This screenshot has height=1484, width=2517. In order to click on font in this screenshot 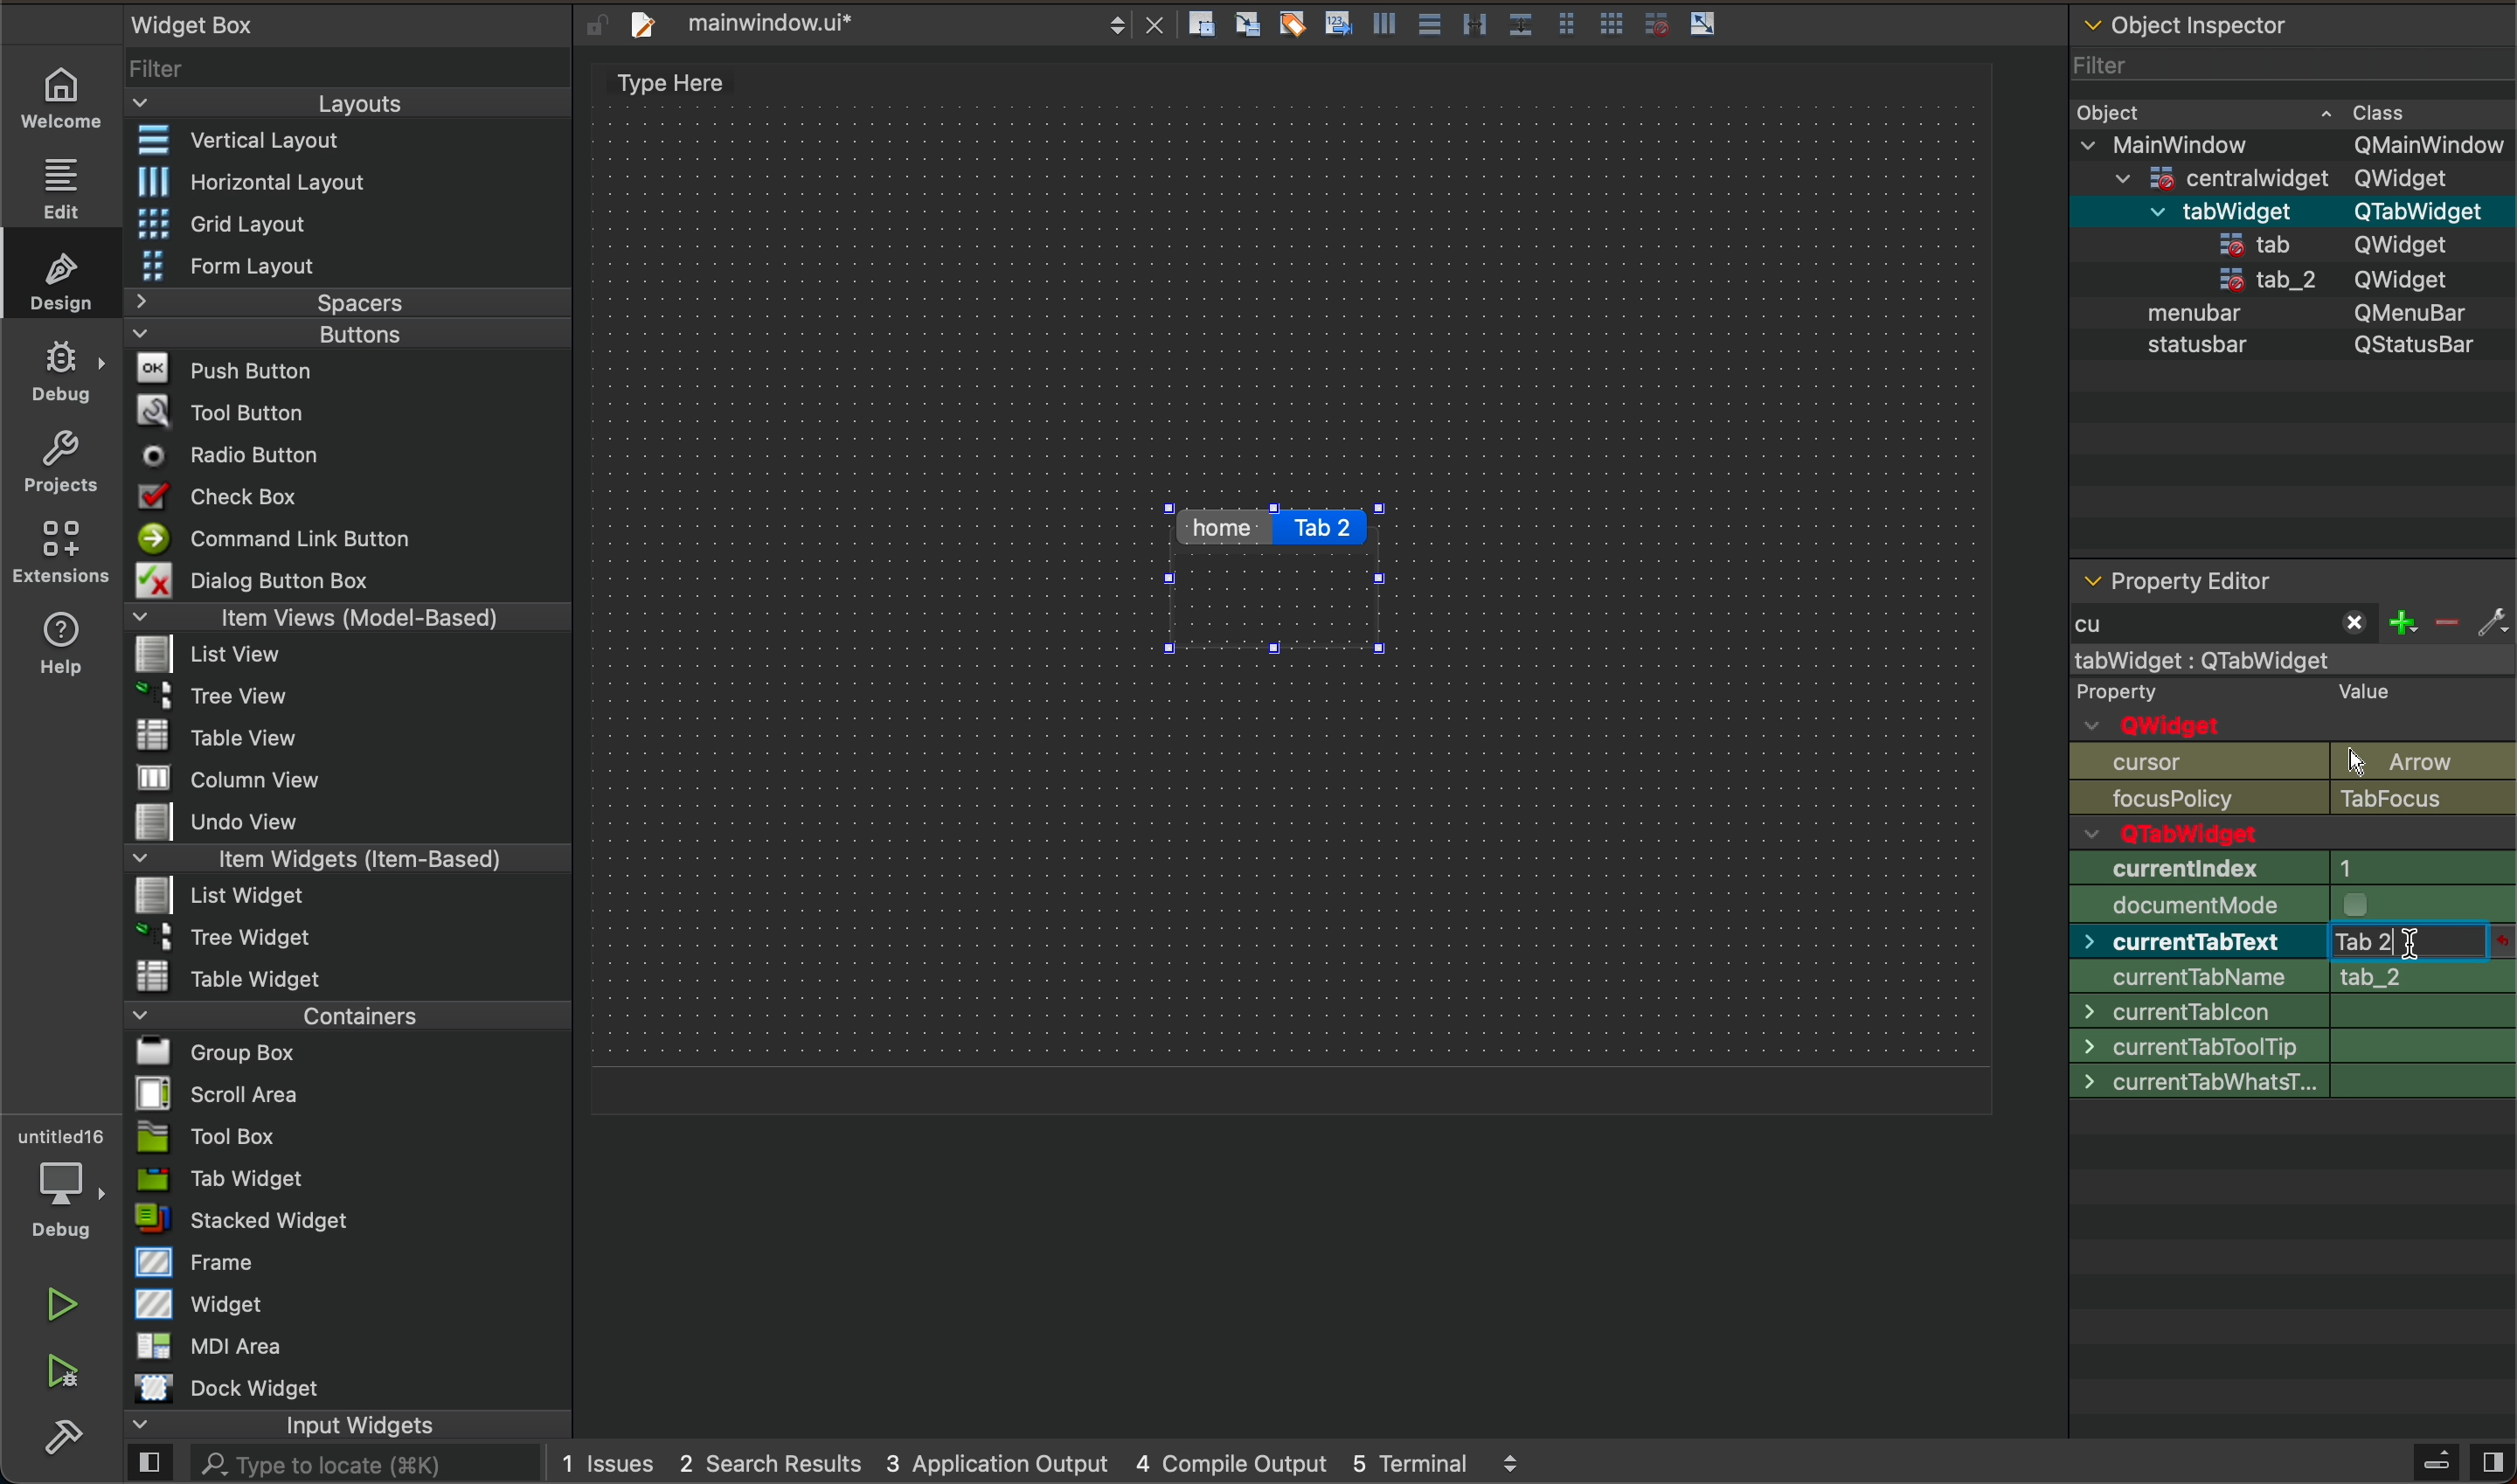, I will do `click(2290, 1113)`.